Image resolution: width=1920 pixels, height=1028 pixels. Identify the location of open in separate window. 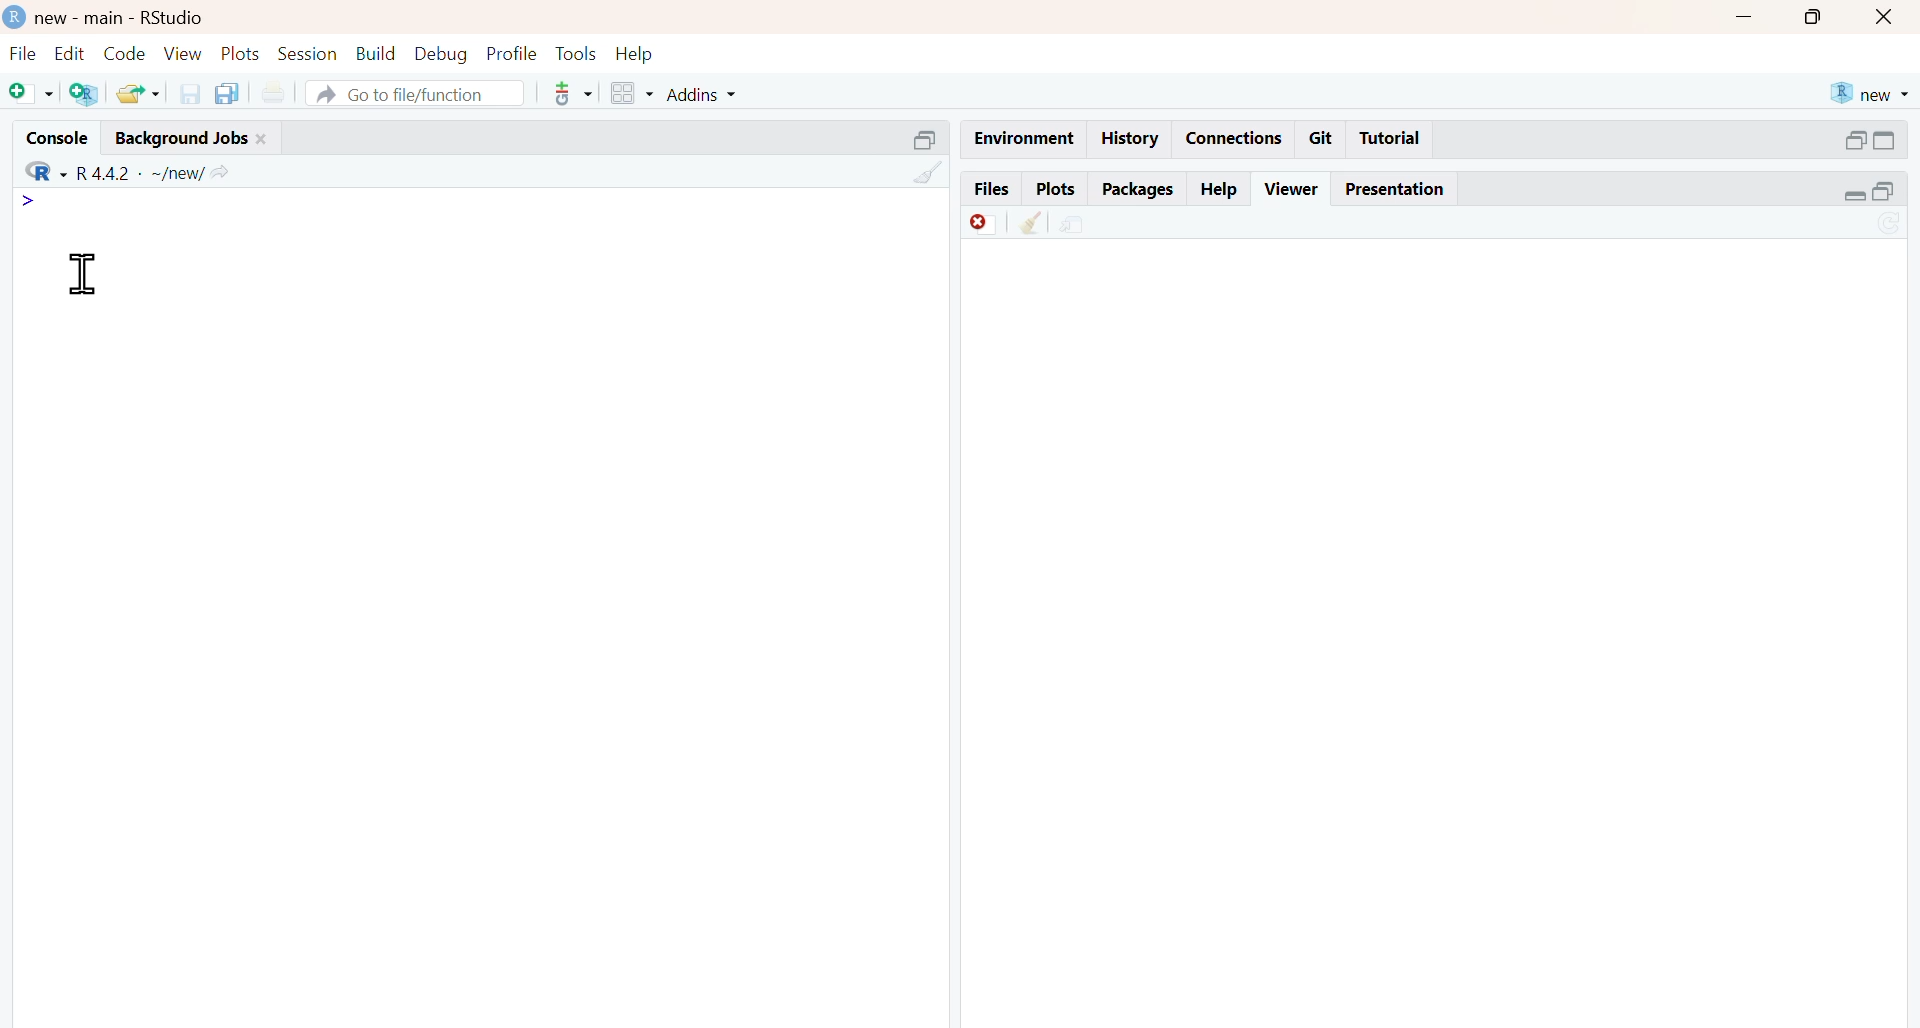
(1854, 140).